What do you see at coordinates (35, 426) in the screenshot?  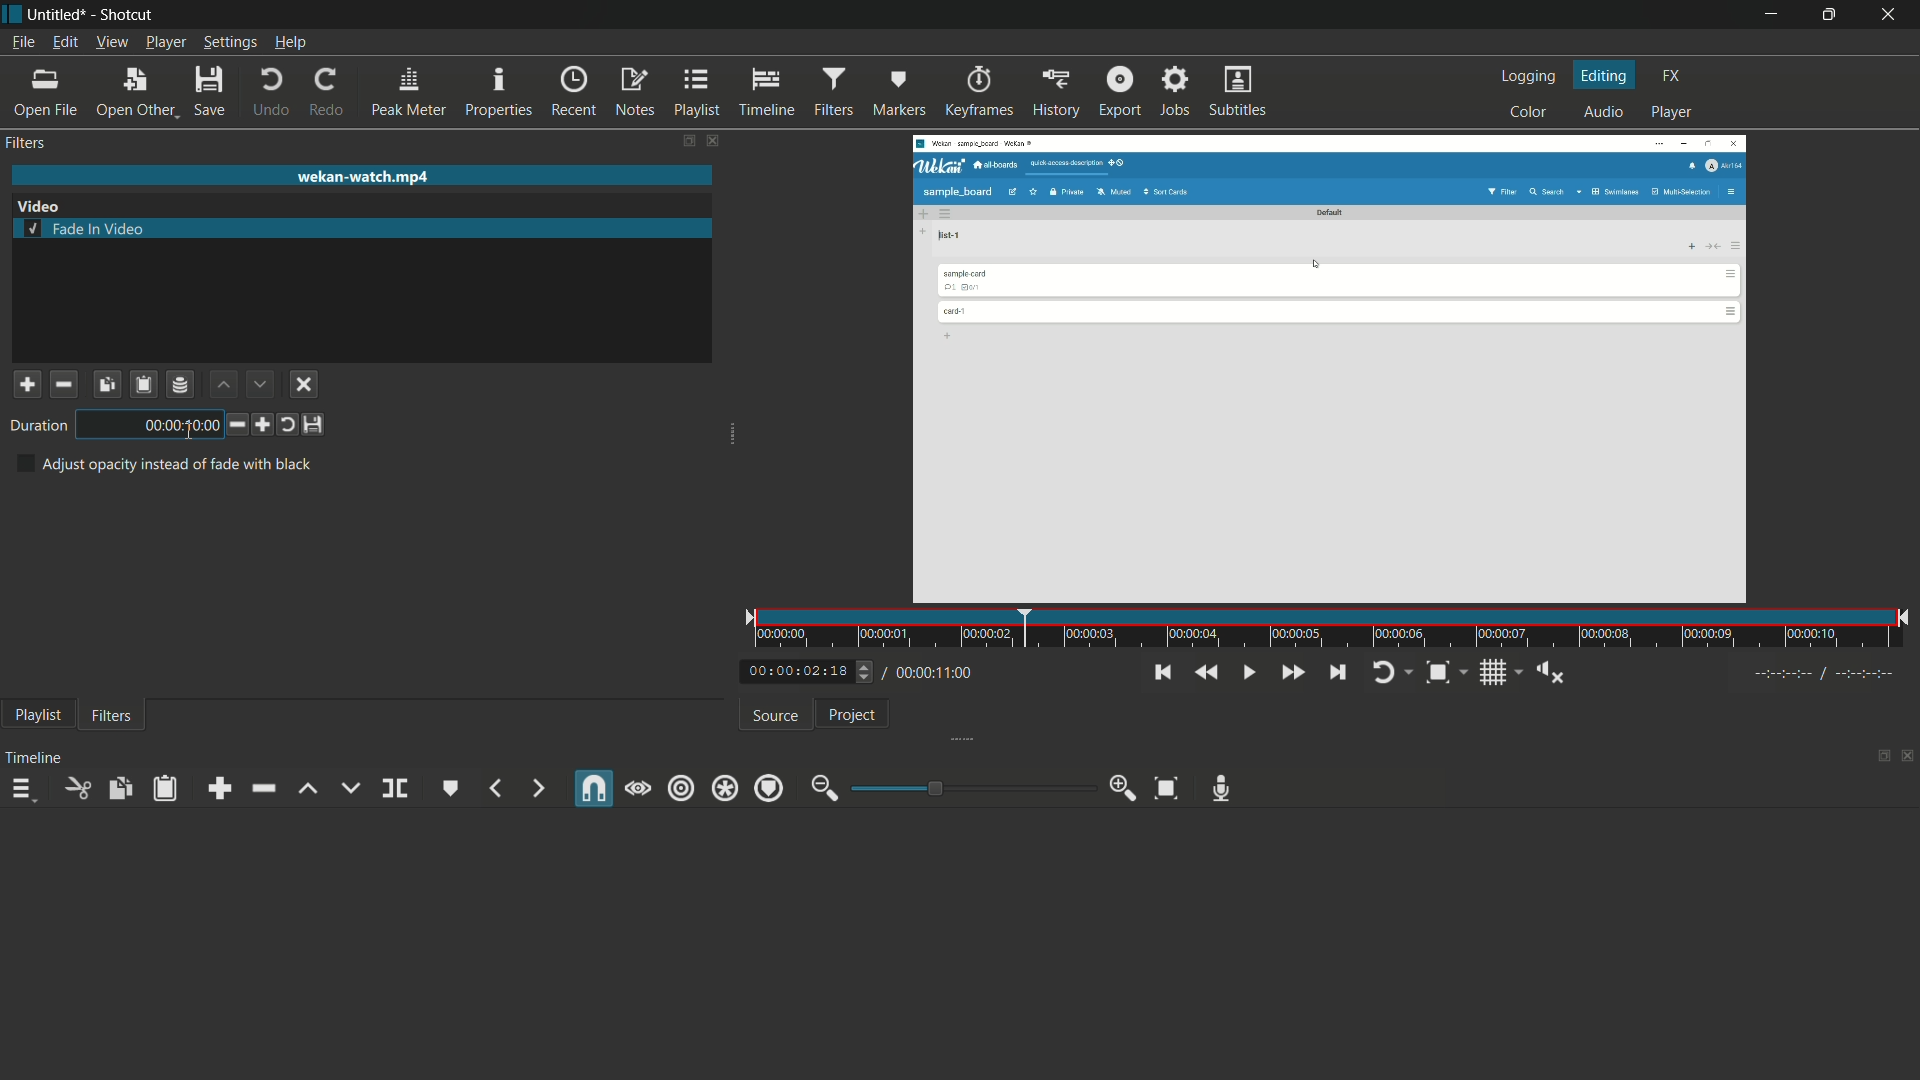 I see `duration` at bounding box center [35, 426].